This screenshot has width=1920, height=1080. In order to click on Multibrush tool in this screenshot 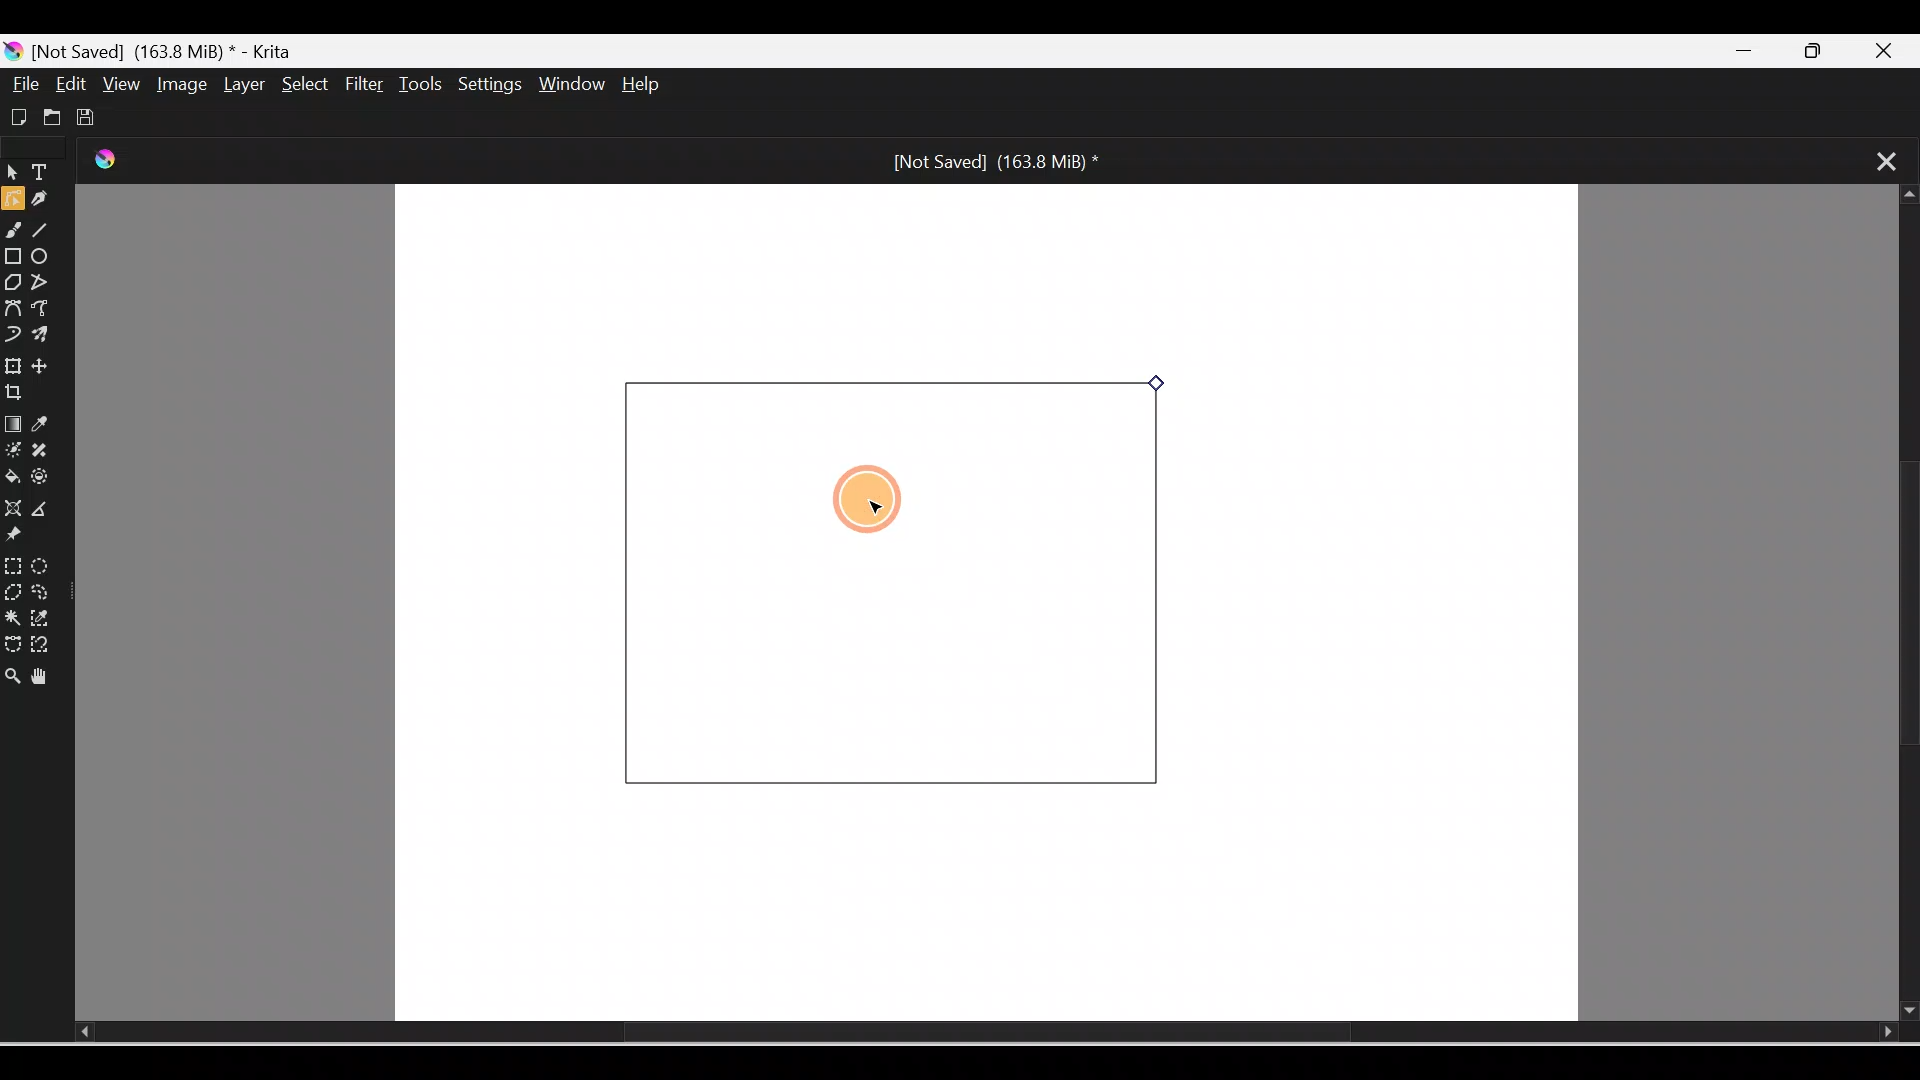, I will do `click(44, 337)`.